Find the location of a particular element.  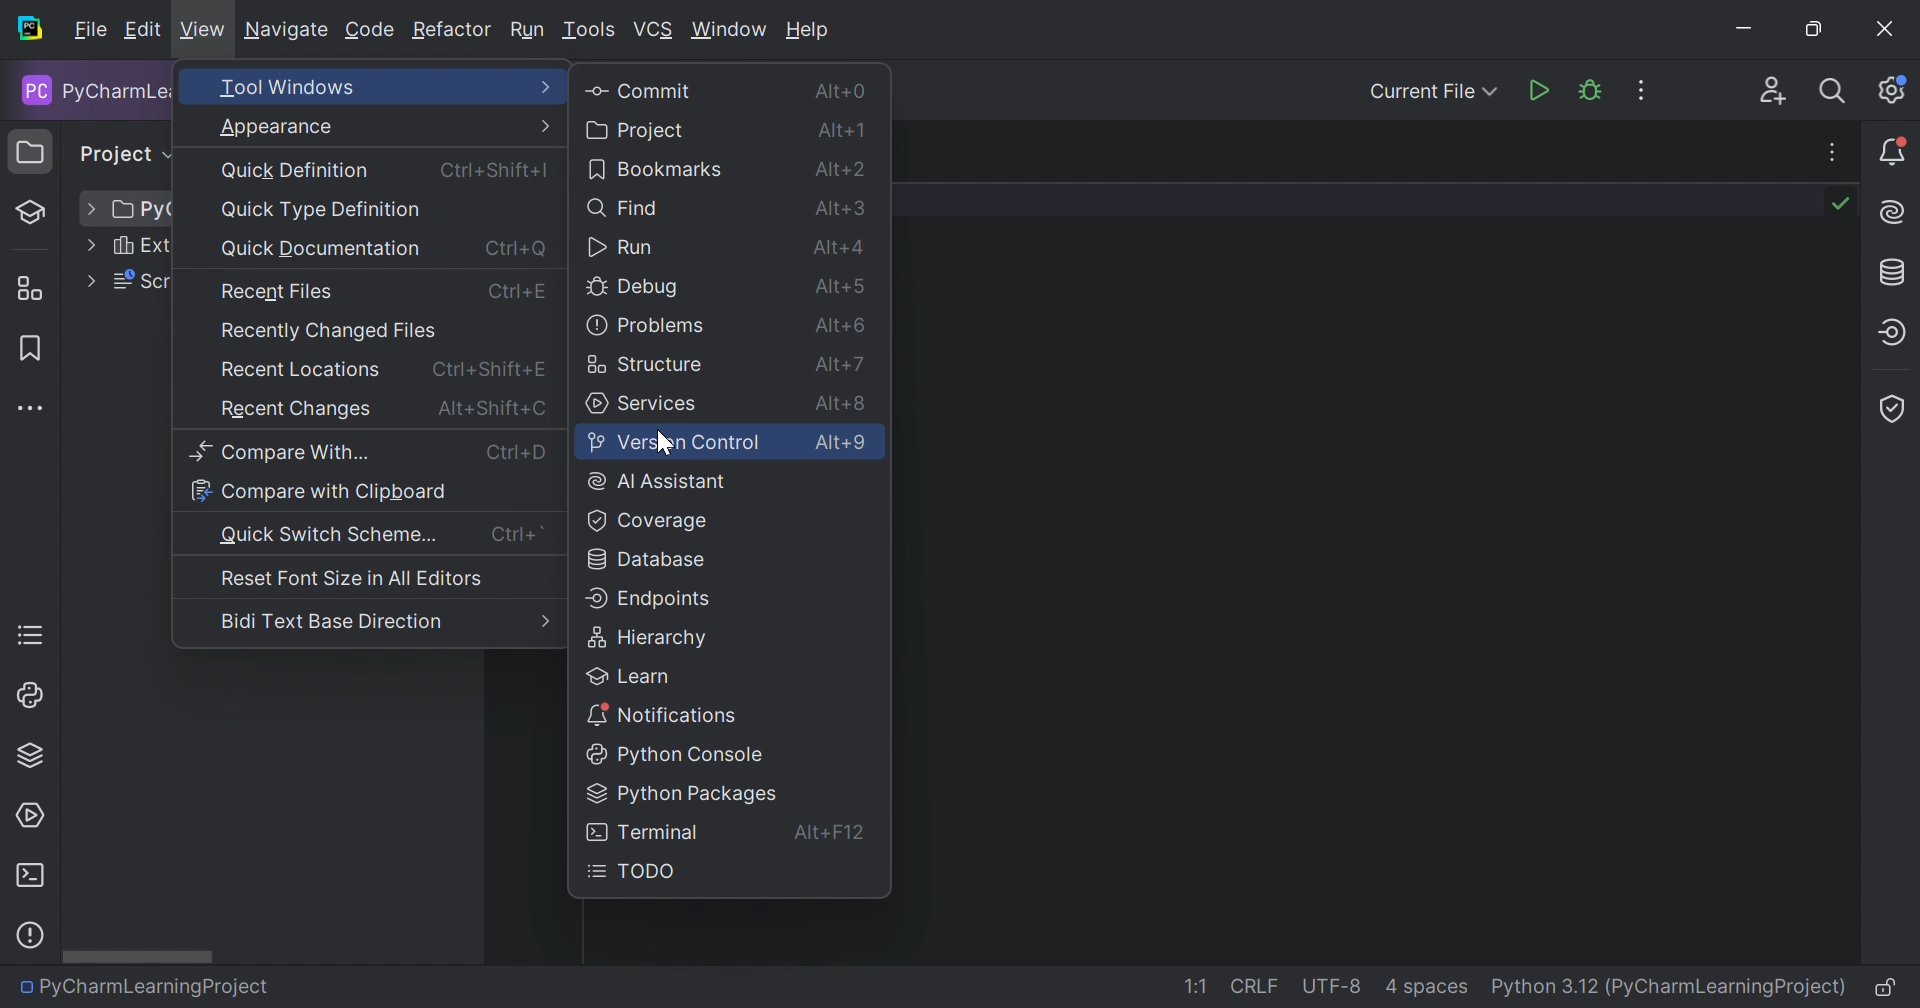

Drop down is located at coordinates (90, 208).